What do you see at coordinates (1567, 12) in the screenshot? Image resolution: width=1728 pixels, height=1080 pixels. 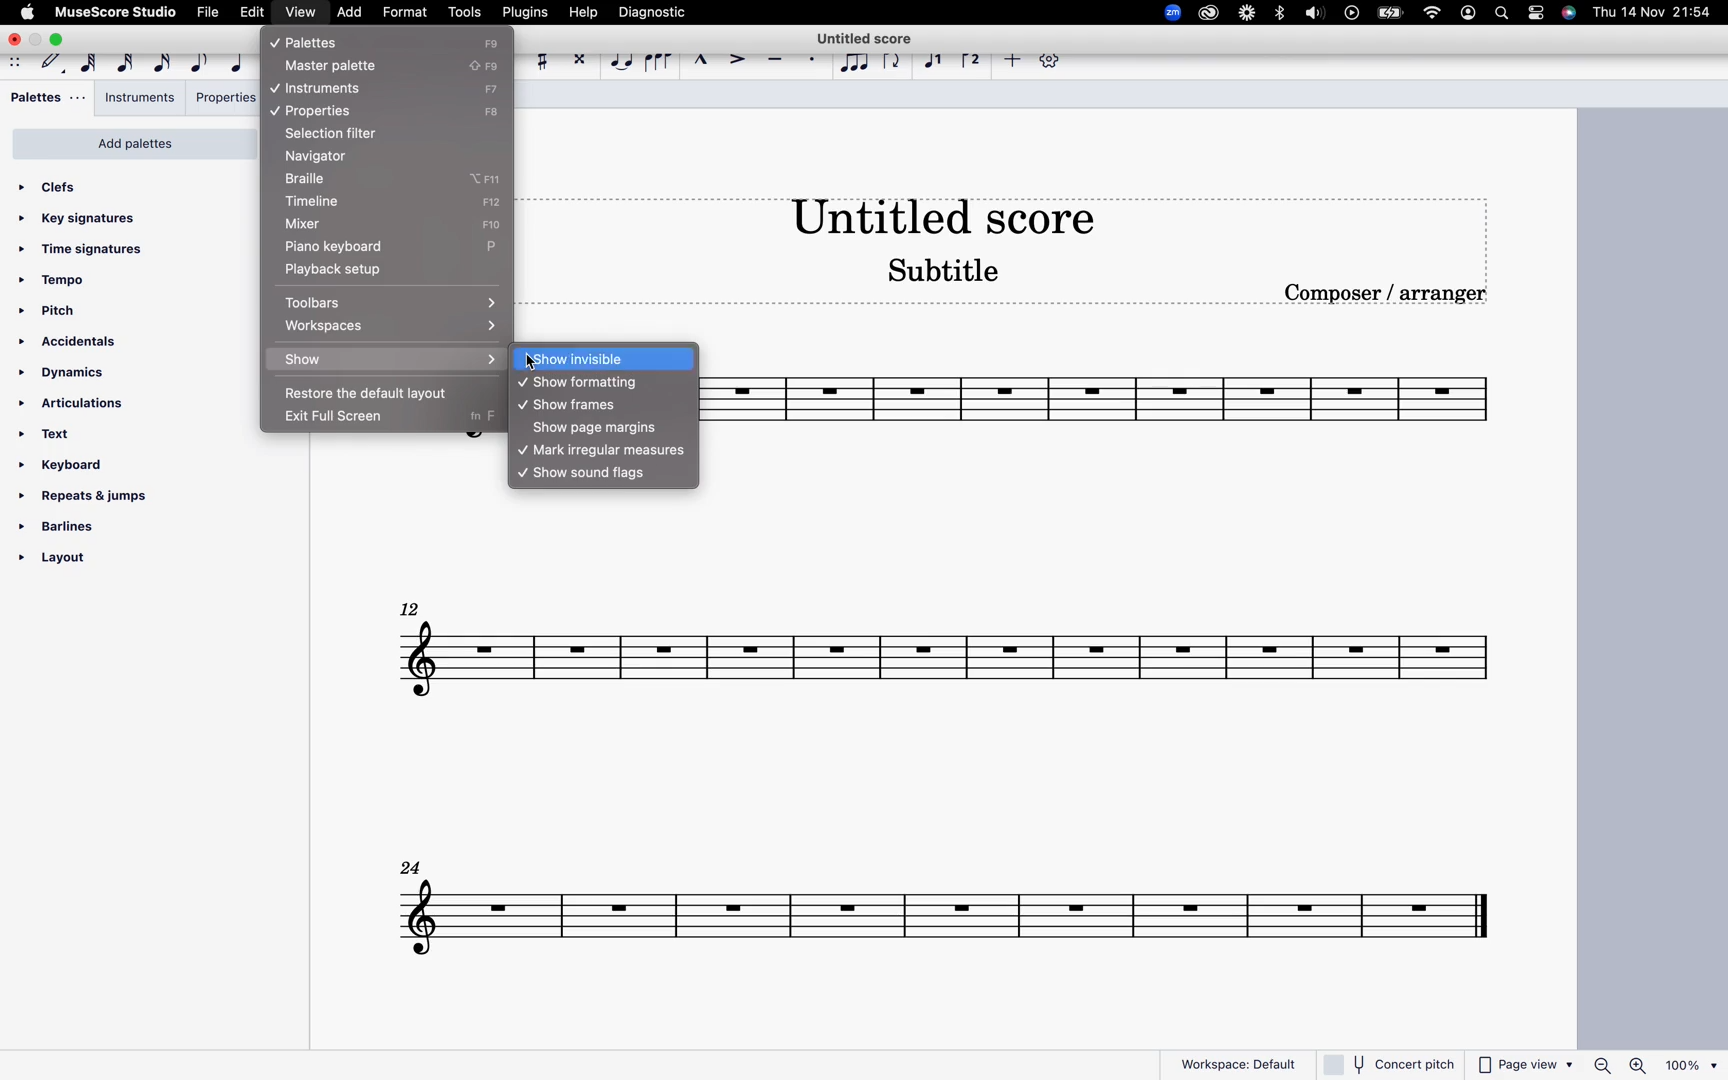 I see `siri` at bounding box center [1567, 12].